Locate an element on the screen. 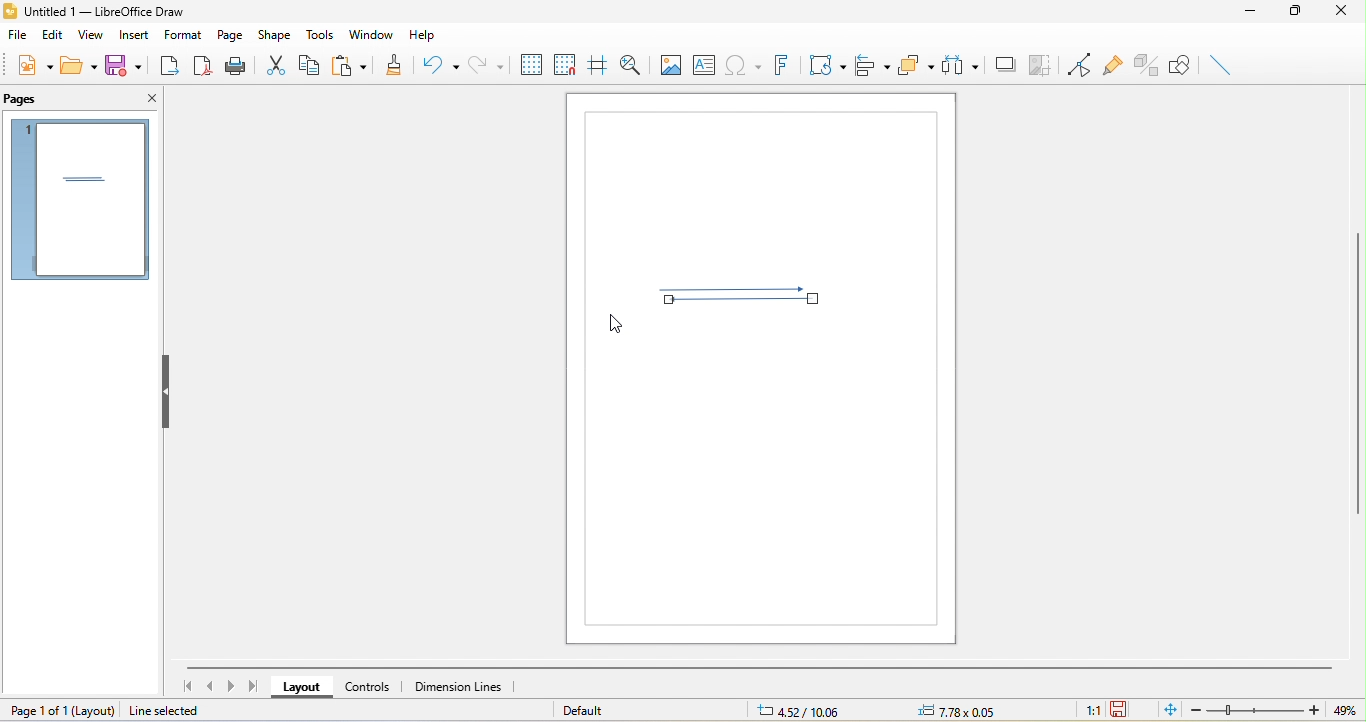  edit is located at coordinates (53, 35).